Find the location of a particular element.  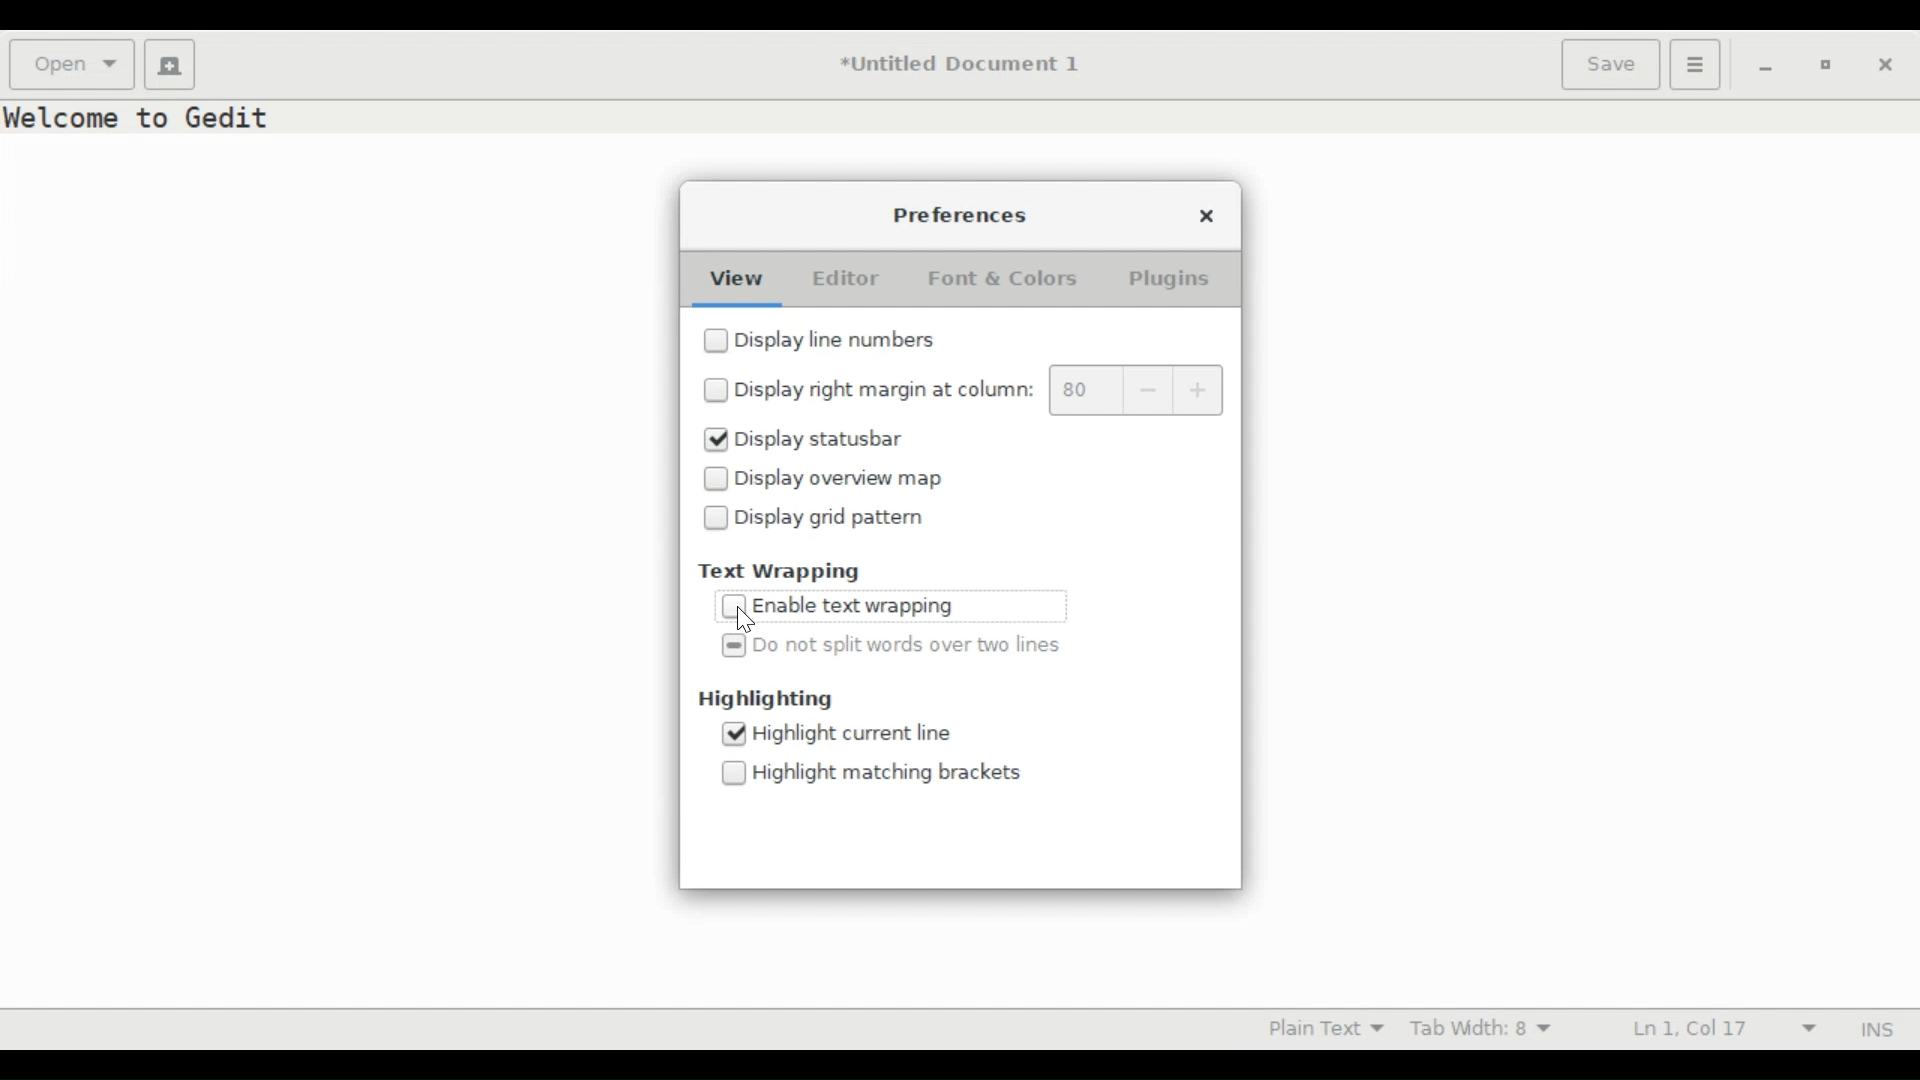

Restore is located at coordinates (1823, 64).